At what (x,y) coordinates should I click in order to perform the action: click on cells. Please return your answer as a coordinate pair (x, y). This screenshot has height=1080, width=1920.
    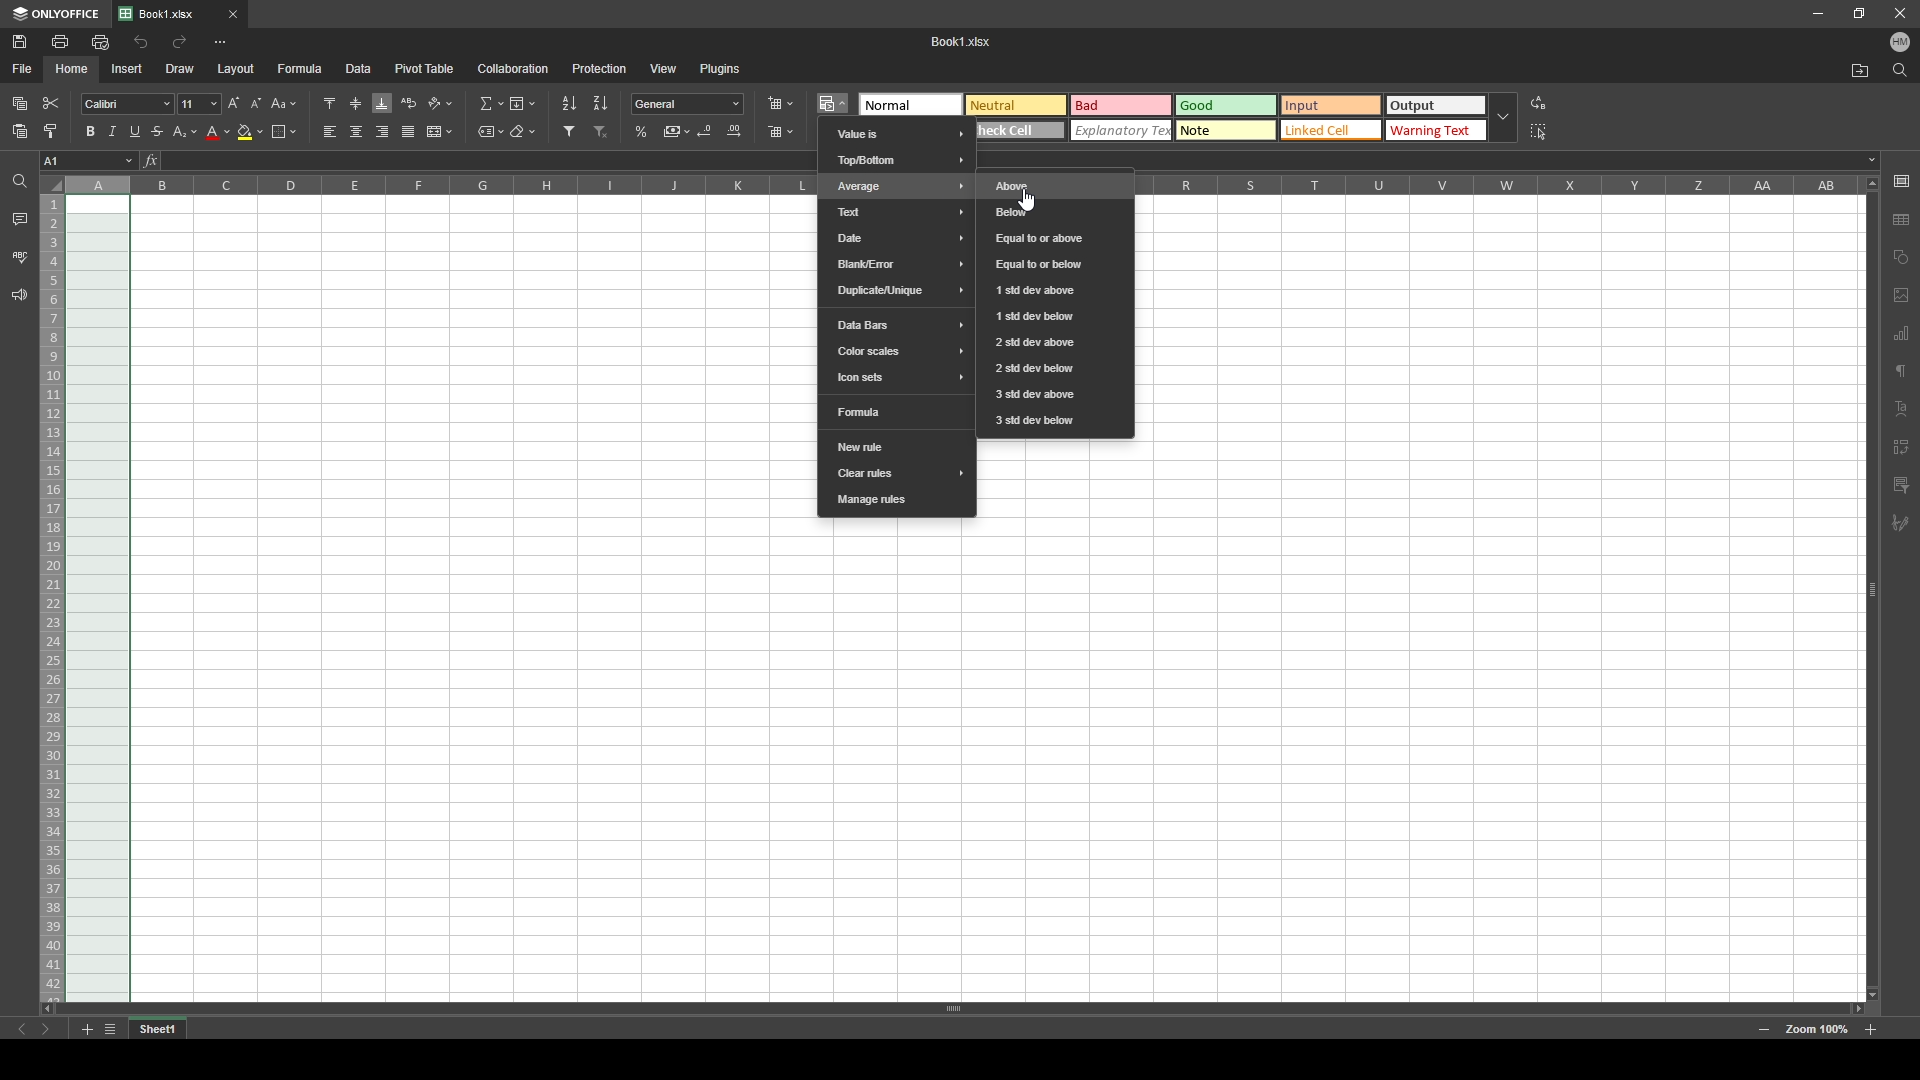
    Looking at the image, I should click on (473, 599).